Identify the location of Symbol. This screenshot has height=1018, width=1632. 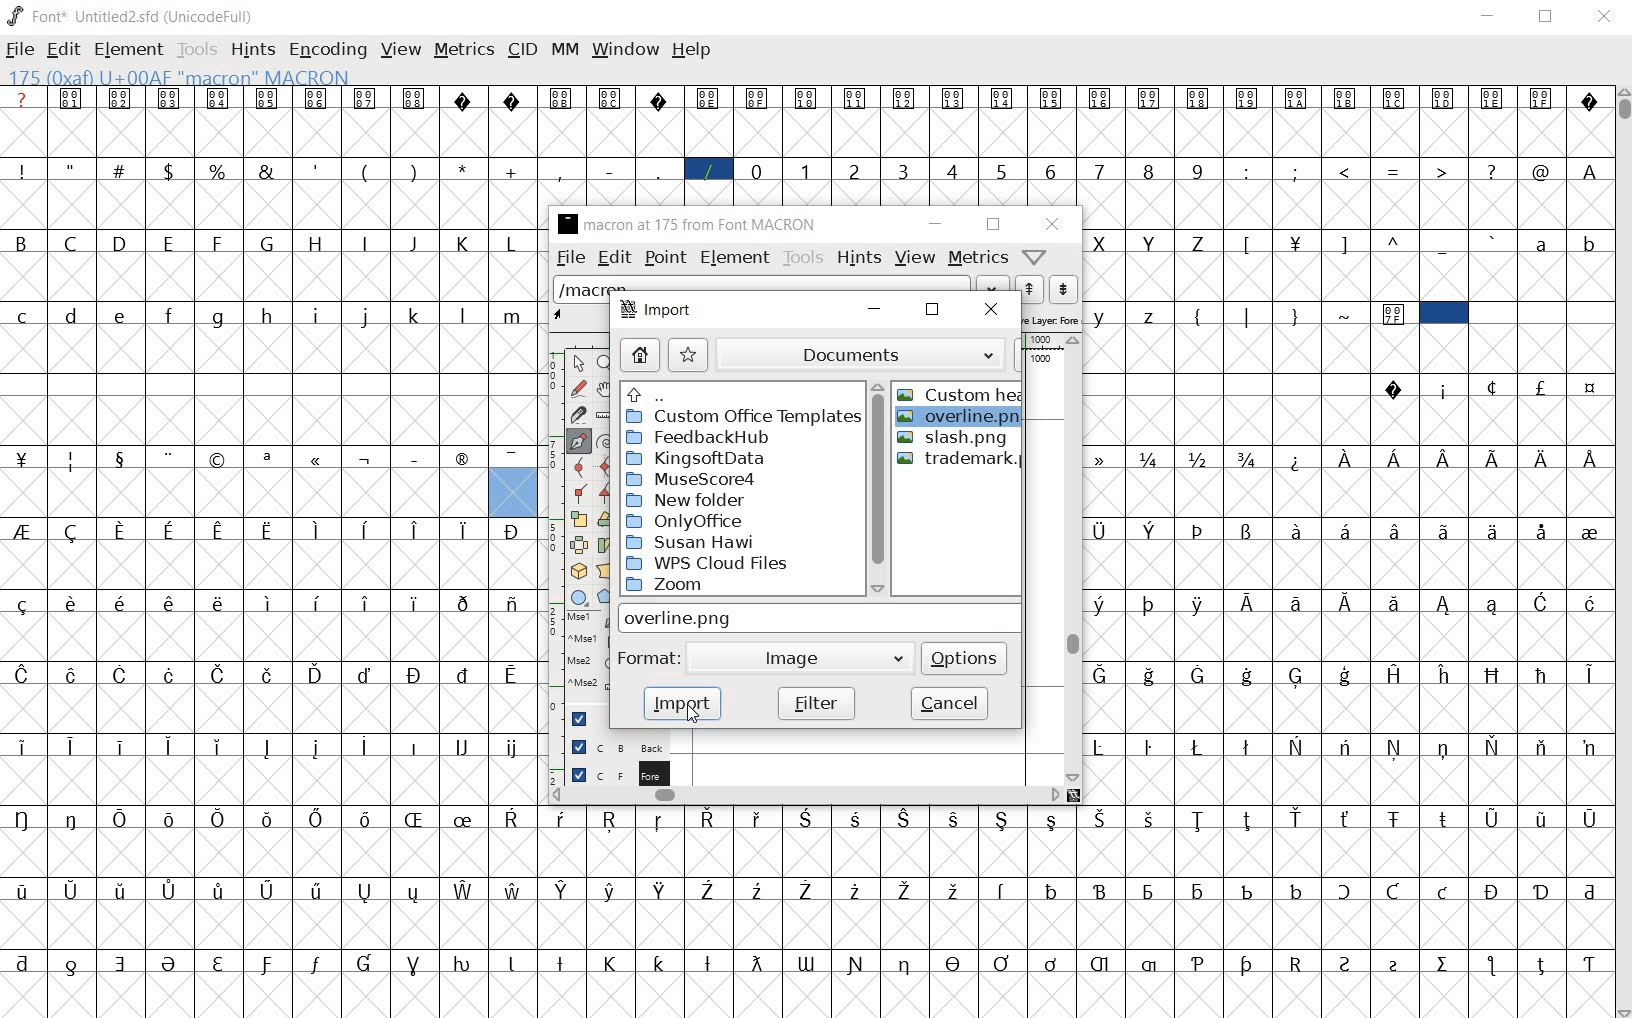
(222, 745).